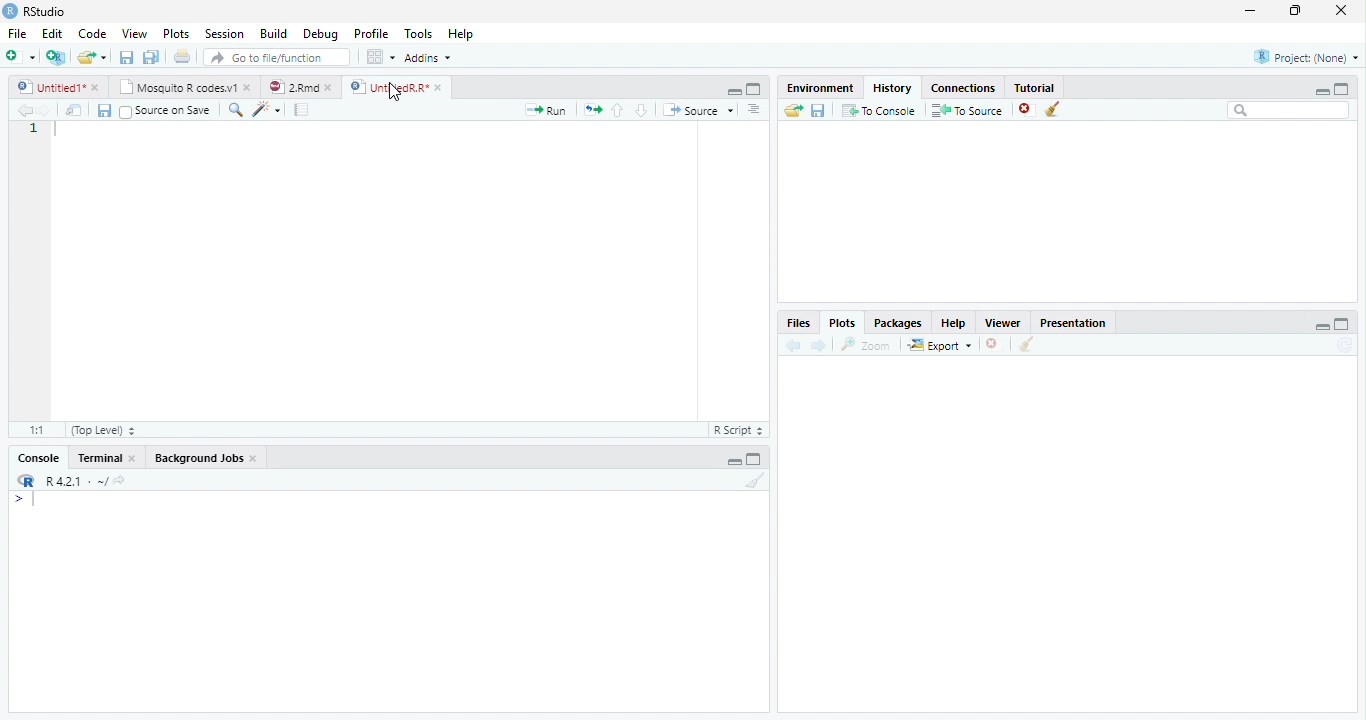 The image size is (1366, 720). Describe the element at coordinates (1347, 345) in the screenshot. I see `Refresh current plot` at that location.